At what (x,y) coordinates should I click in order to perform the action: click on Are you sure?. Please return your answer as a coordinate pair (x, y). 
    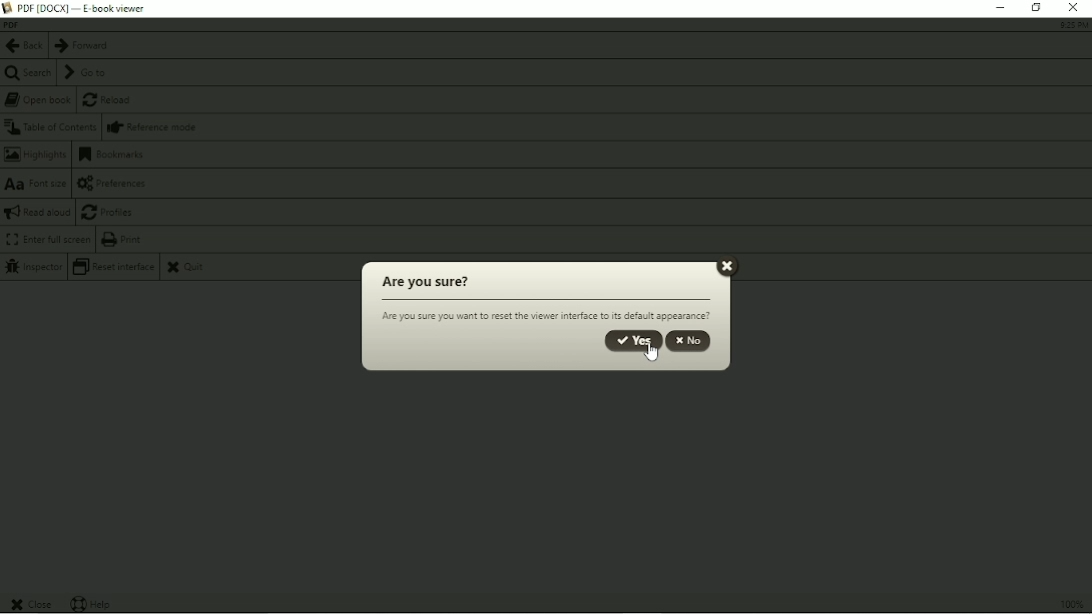
    Looking at the image, I should click on (423, 283).